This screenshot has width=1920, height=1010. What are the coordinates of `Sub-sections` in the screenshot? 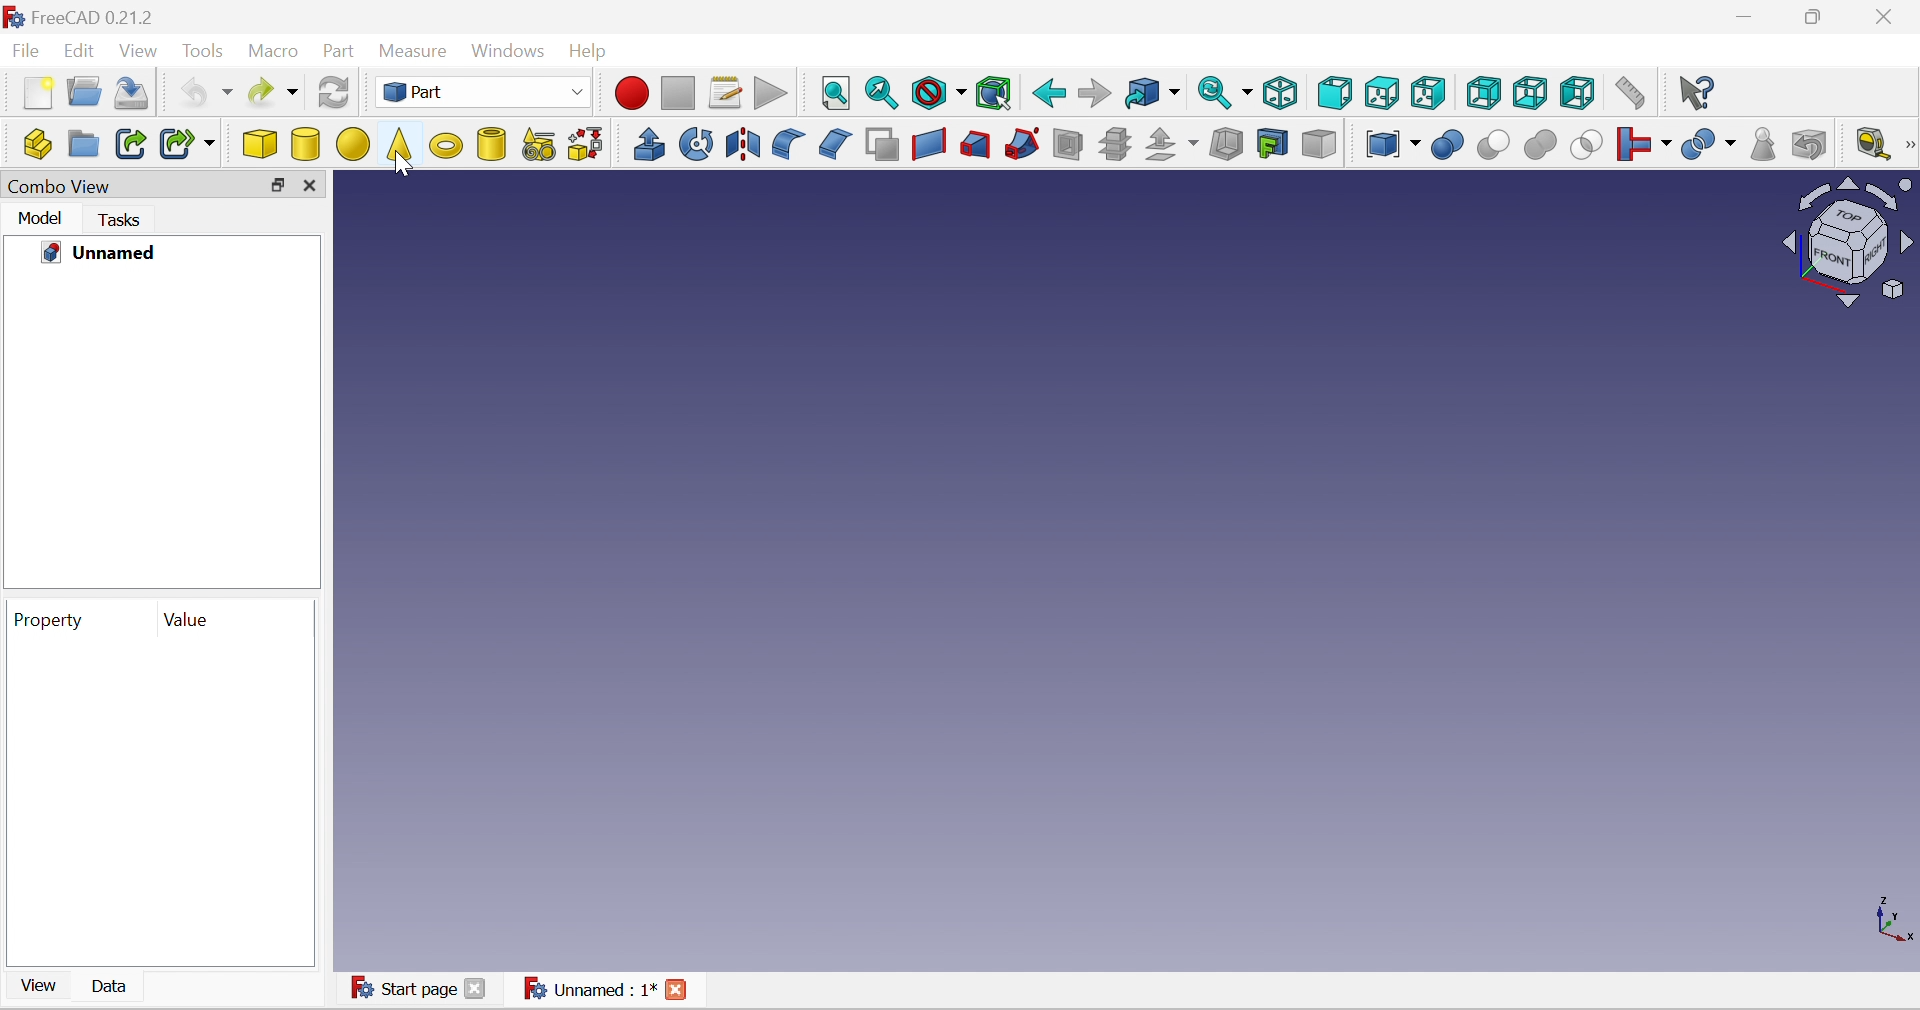 It's located at (1114, 145).